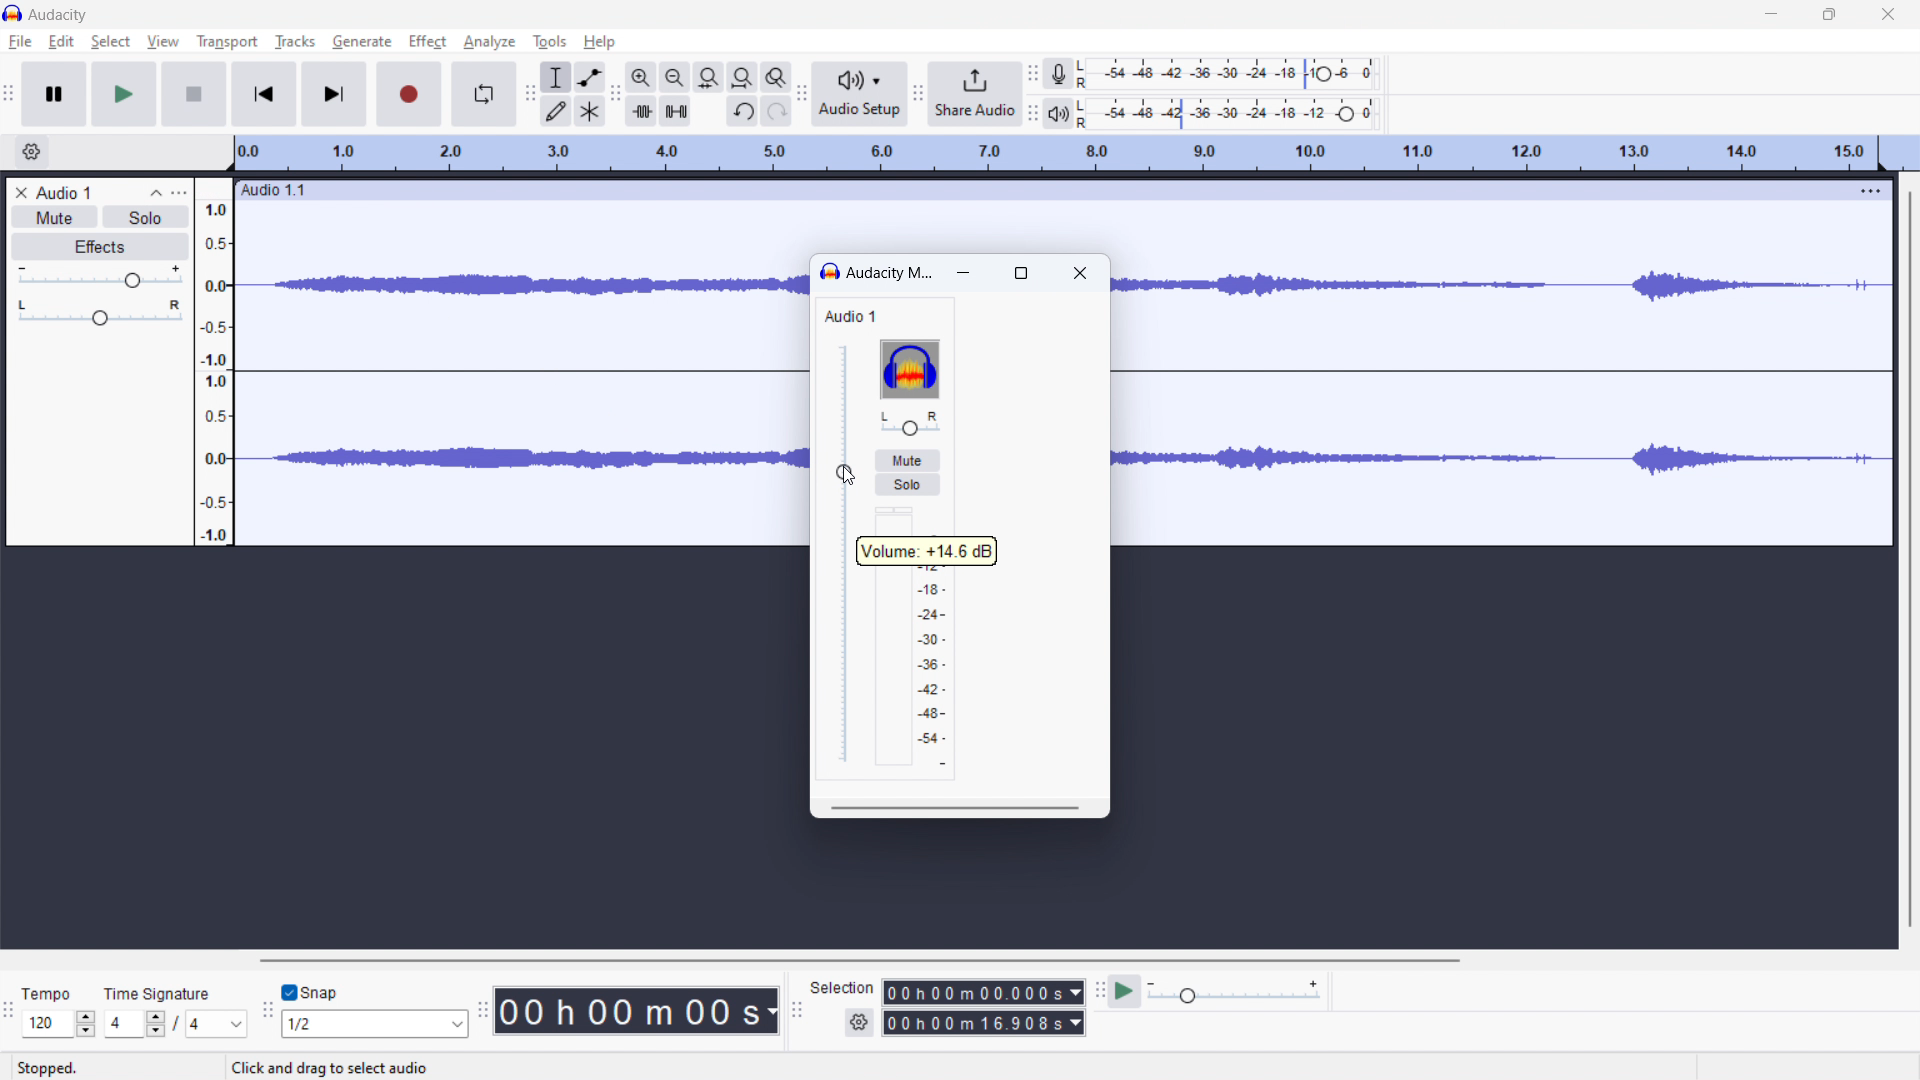 The height and width of the screenshot is (1080, 1920). What do you see at coordinates (483, 94) in the screenshot?
I see `enable looping` at bounding box center [483, 94].